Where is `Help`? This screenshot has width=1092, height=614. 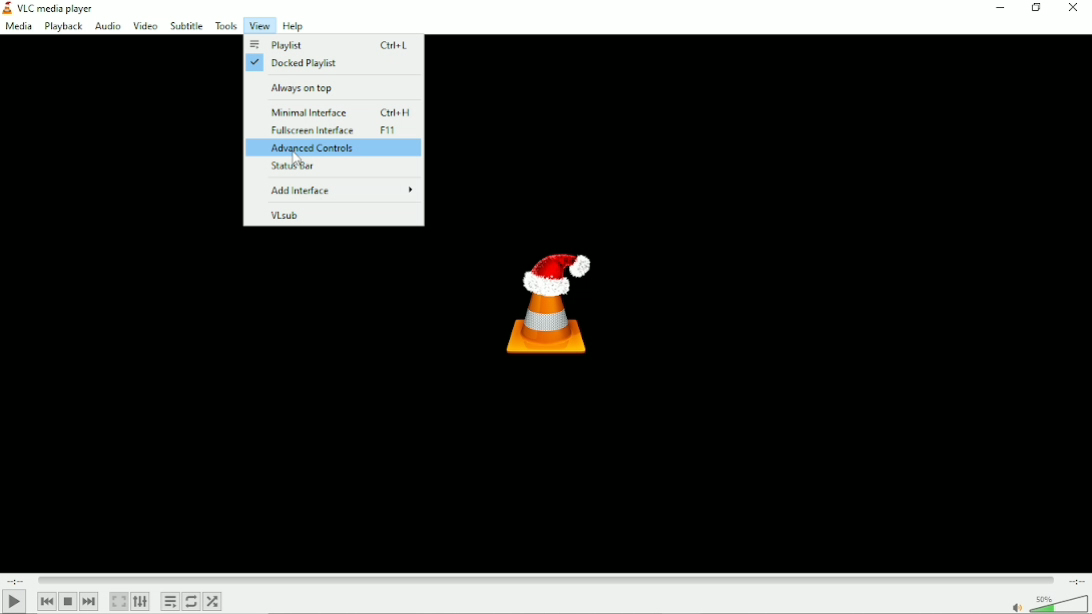
Help is located at coordinates (292, 27).